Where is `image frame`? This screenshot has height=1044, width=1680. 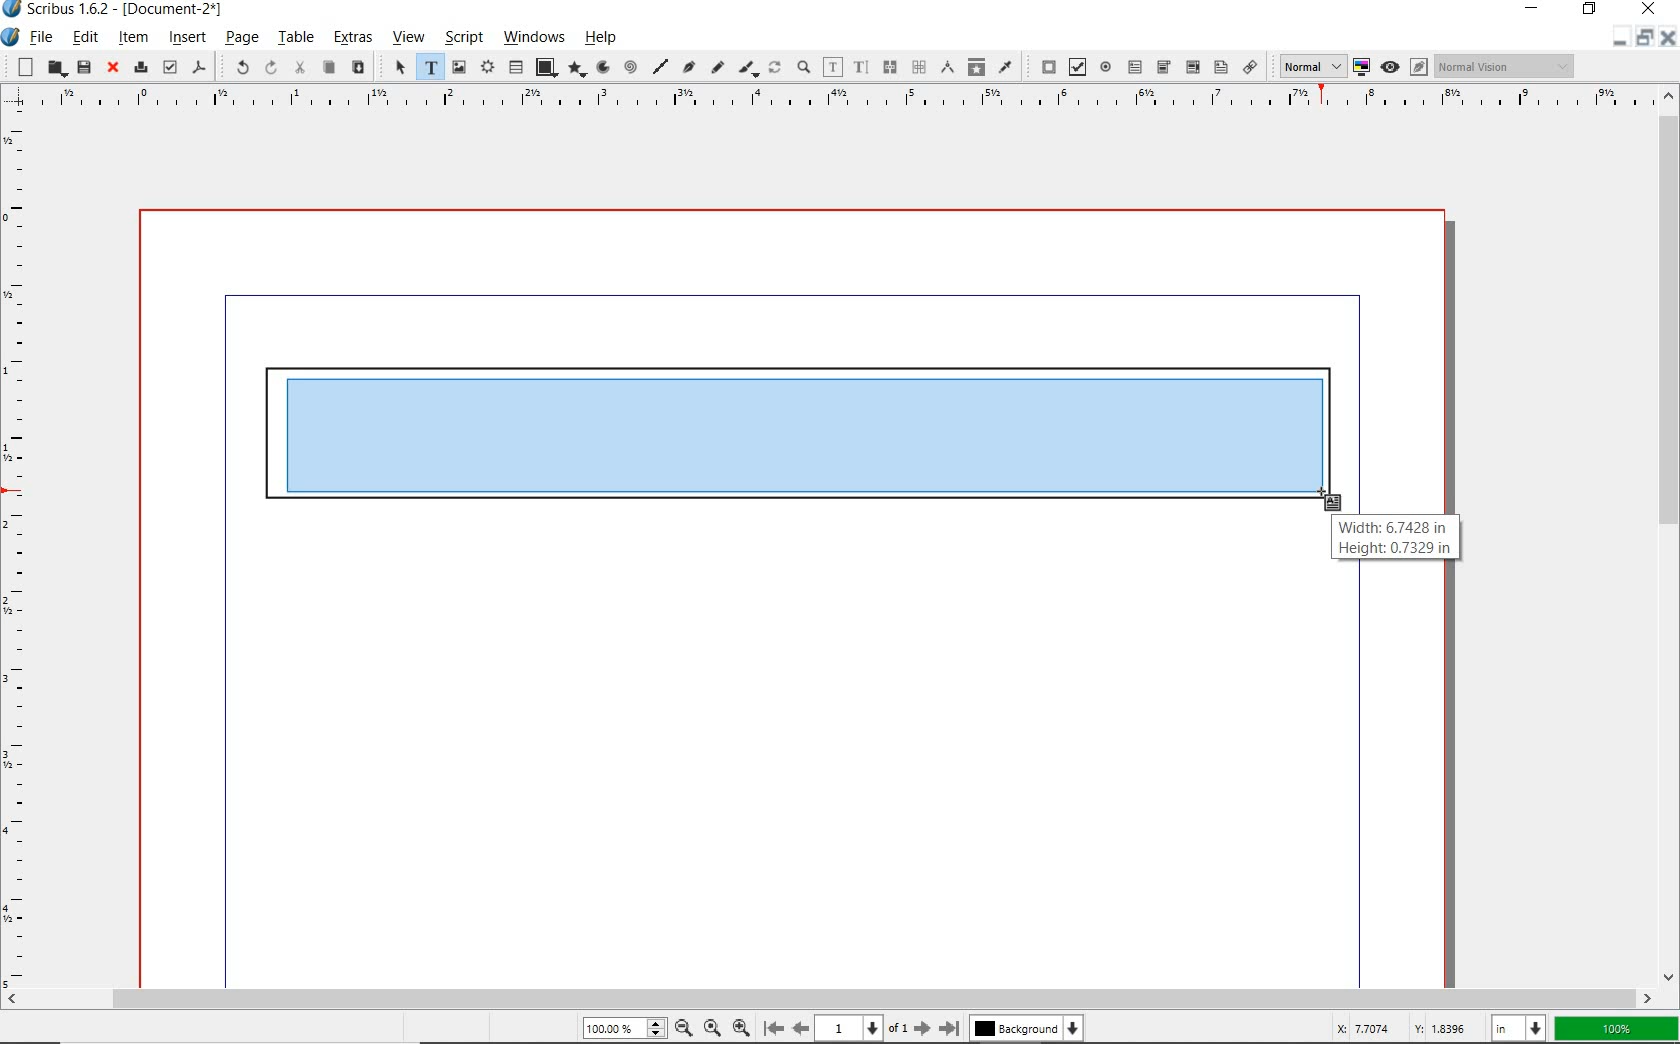
image frame is located at coordinates (458, 67).